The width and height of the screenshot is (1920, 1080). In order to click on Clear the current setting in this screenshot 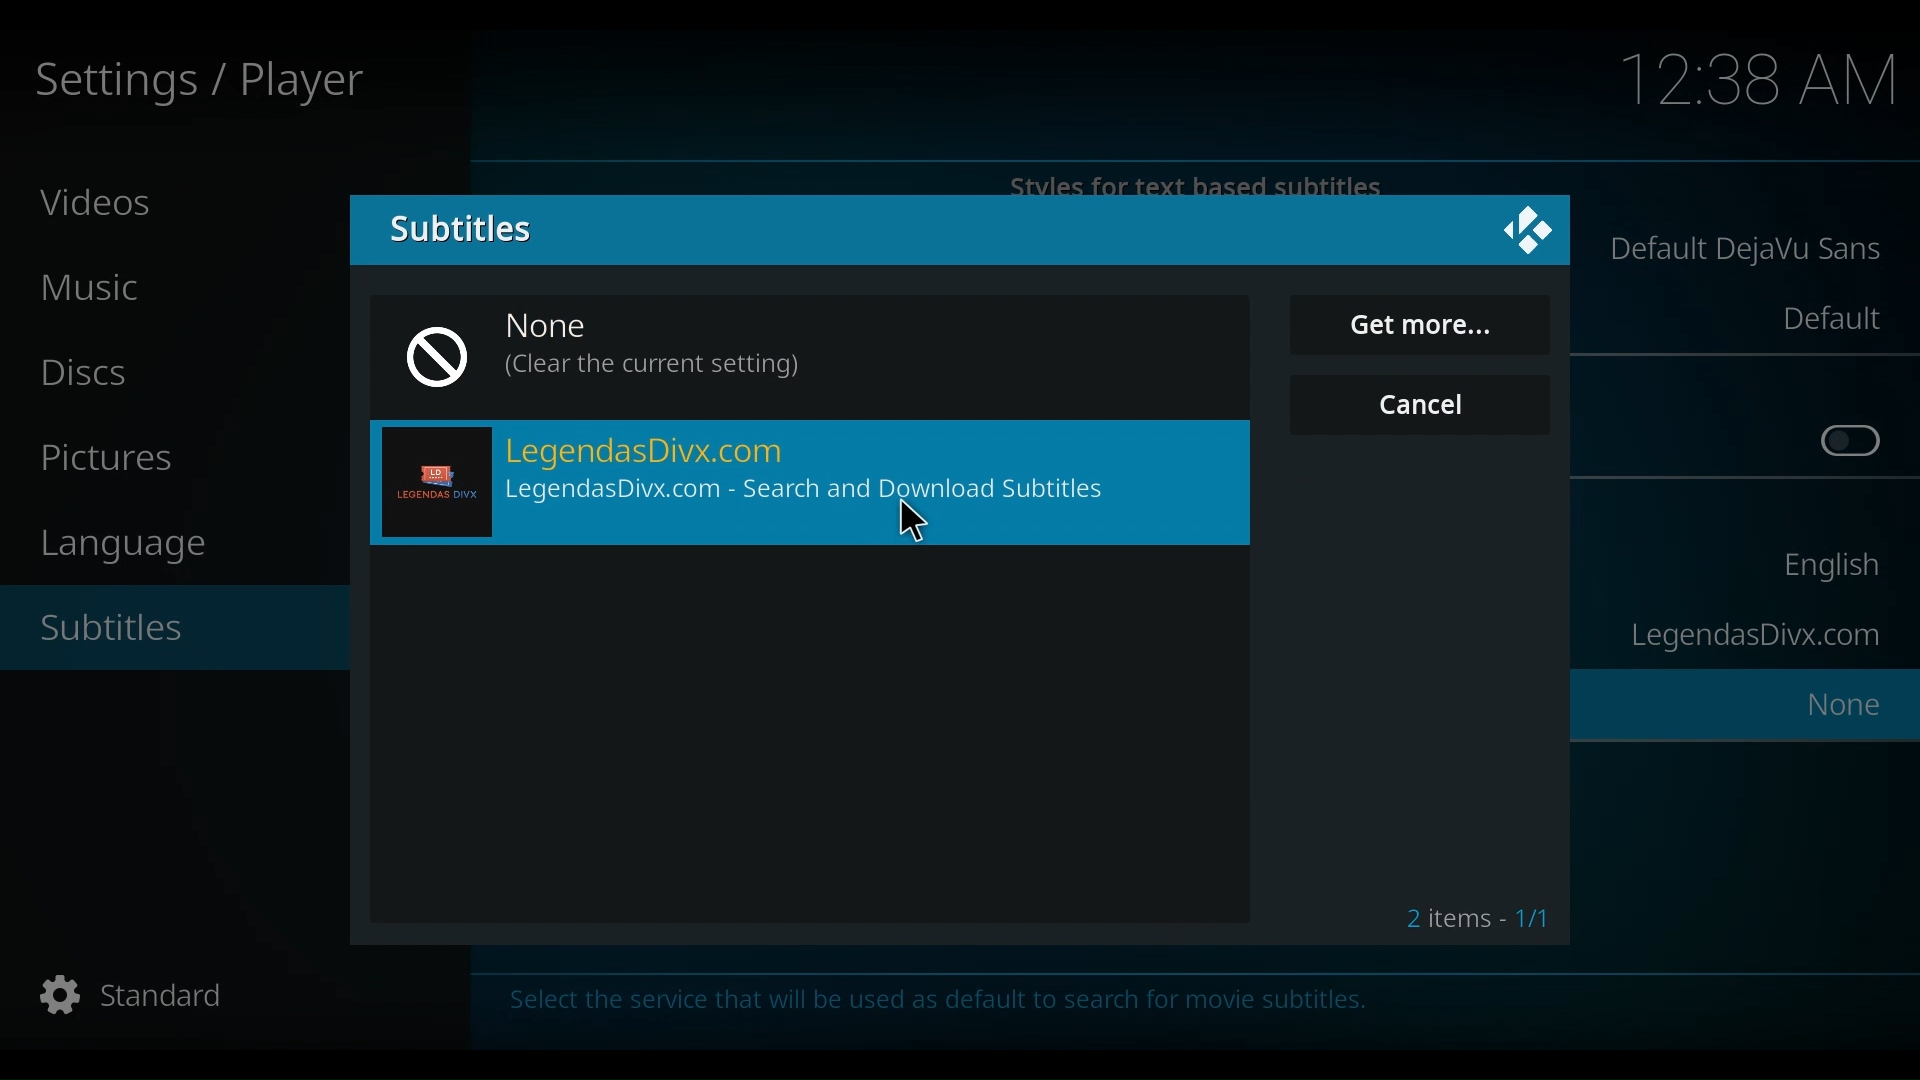, I will do `click(655, 368)`.